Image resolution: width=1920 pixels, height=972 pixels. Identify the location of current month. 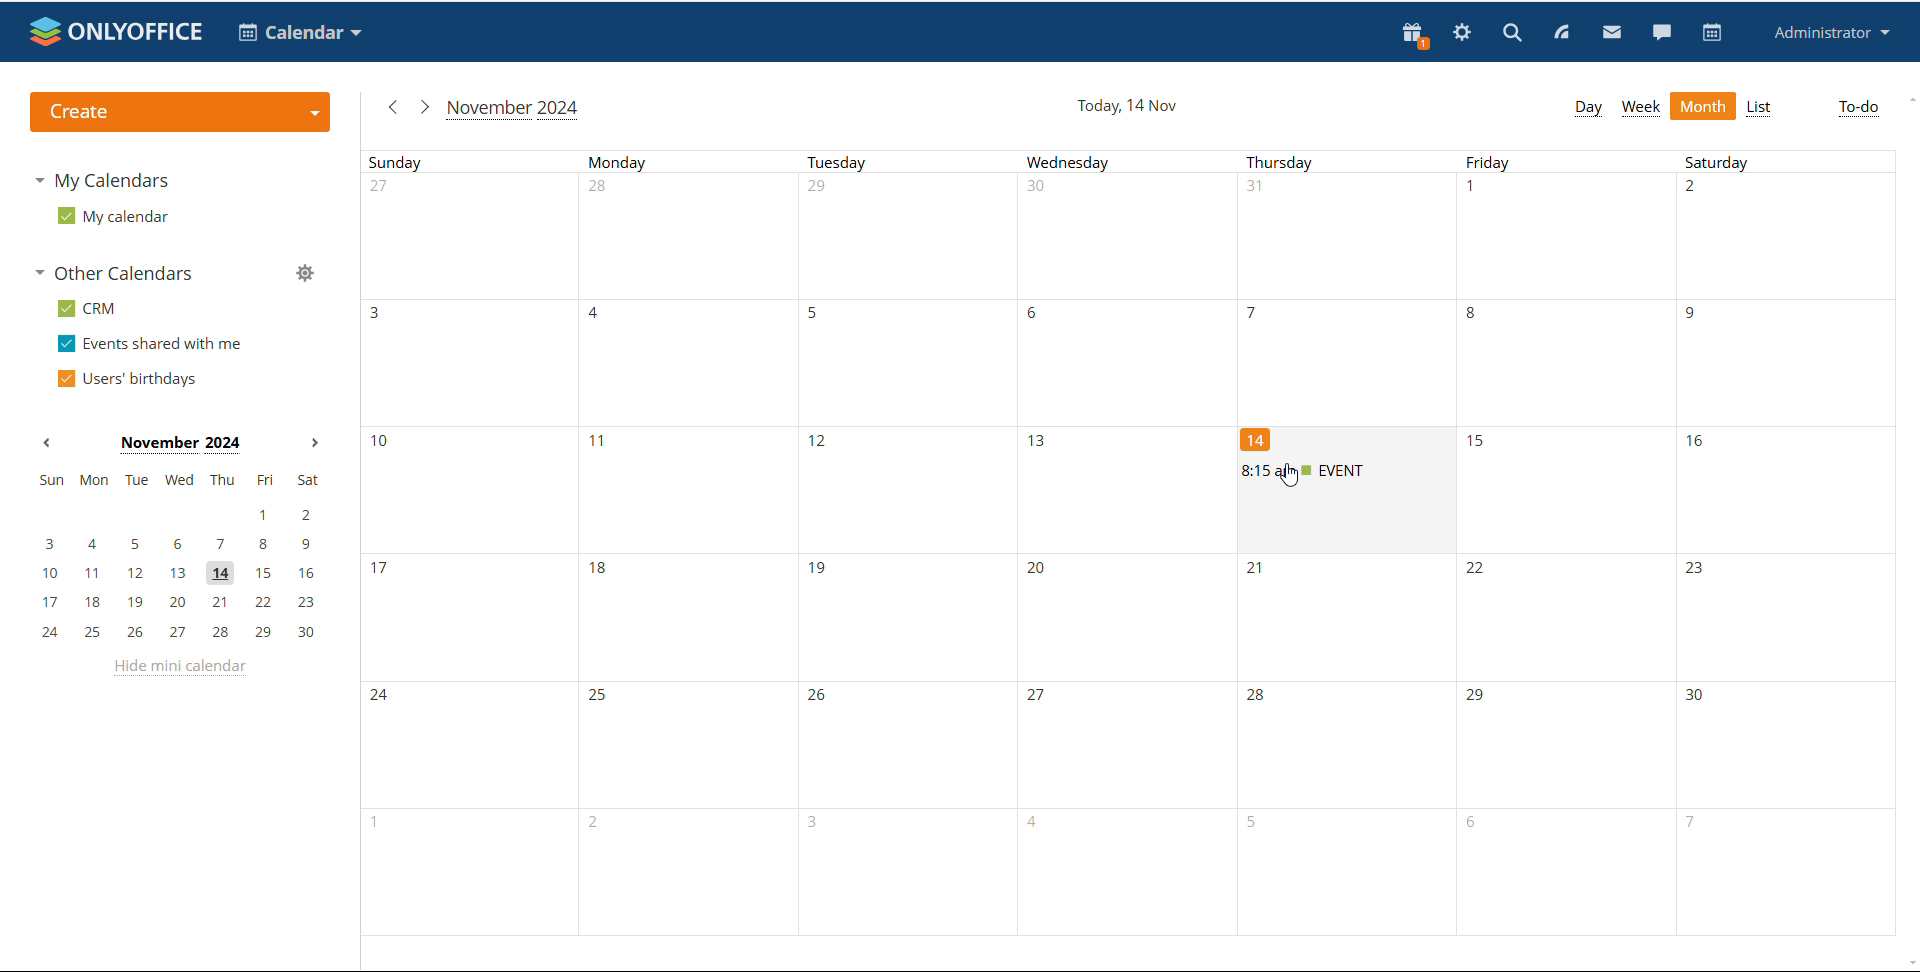
(178, 445).